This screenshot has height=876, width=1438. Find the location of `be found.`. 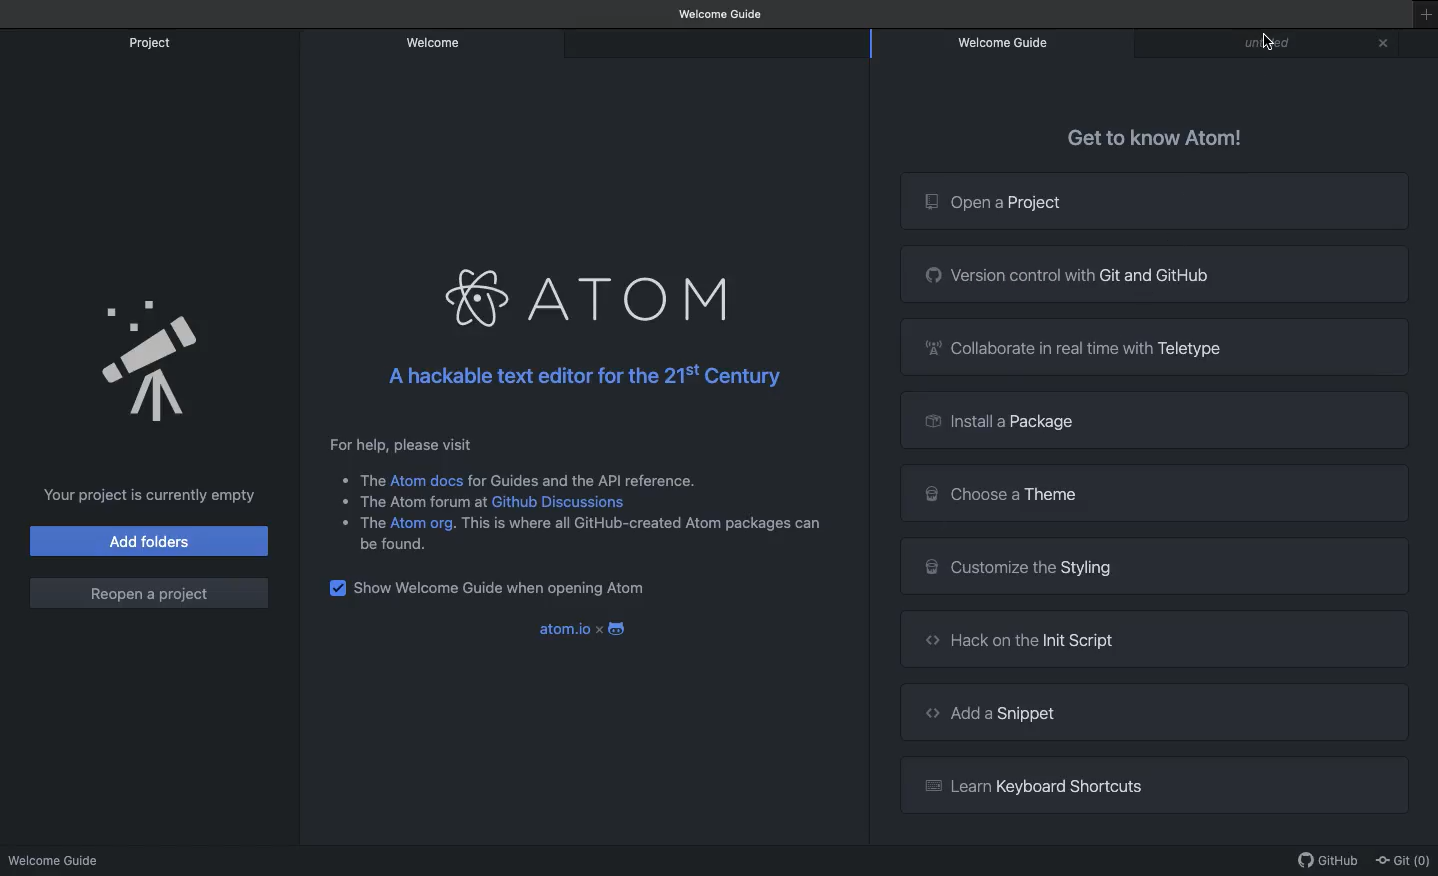

be found. is located at coordinates (390, 545).